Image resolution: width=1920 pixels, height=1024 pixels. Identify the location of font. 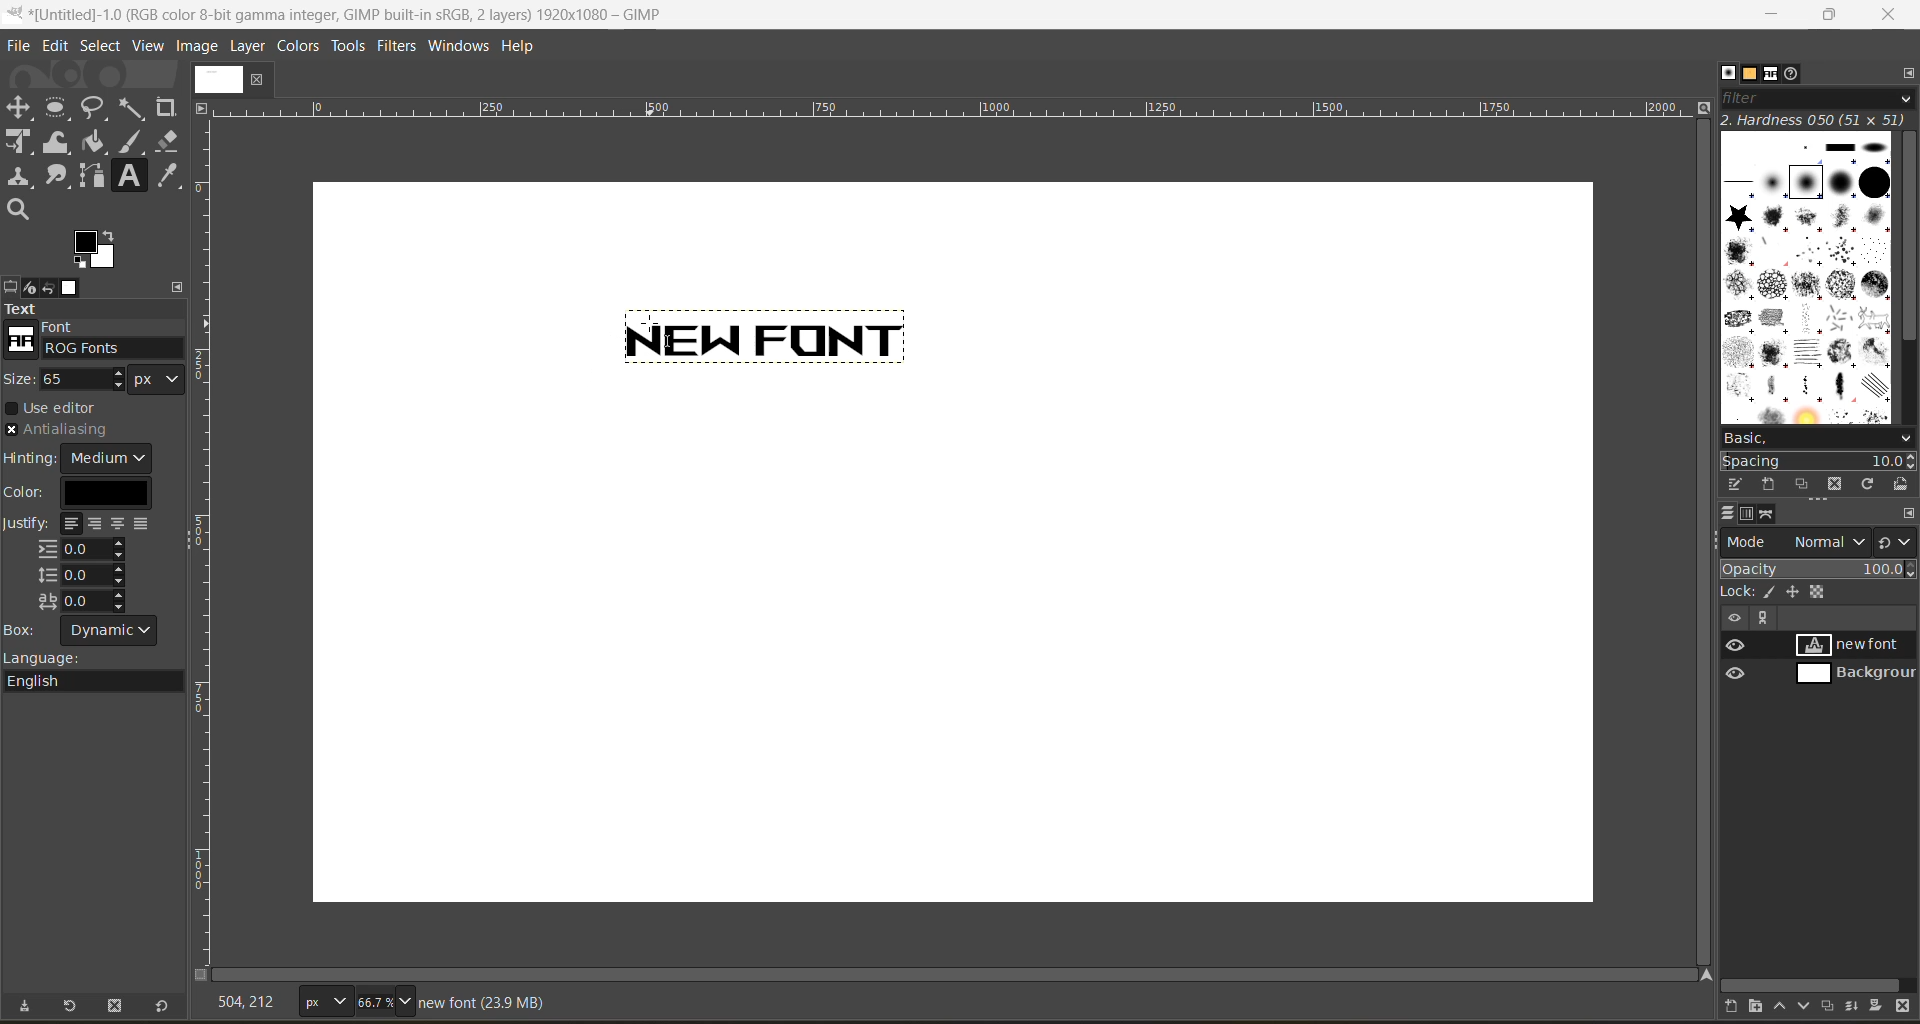
(97, 338).